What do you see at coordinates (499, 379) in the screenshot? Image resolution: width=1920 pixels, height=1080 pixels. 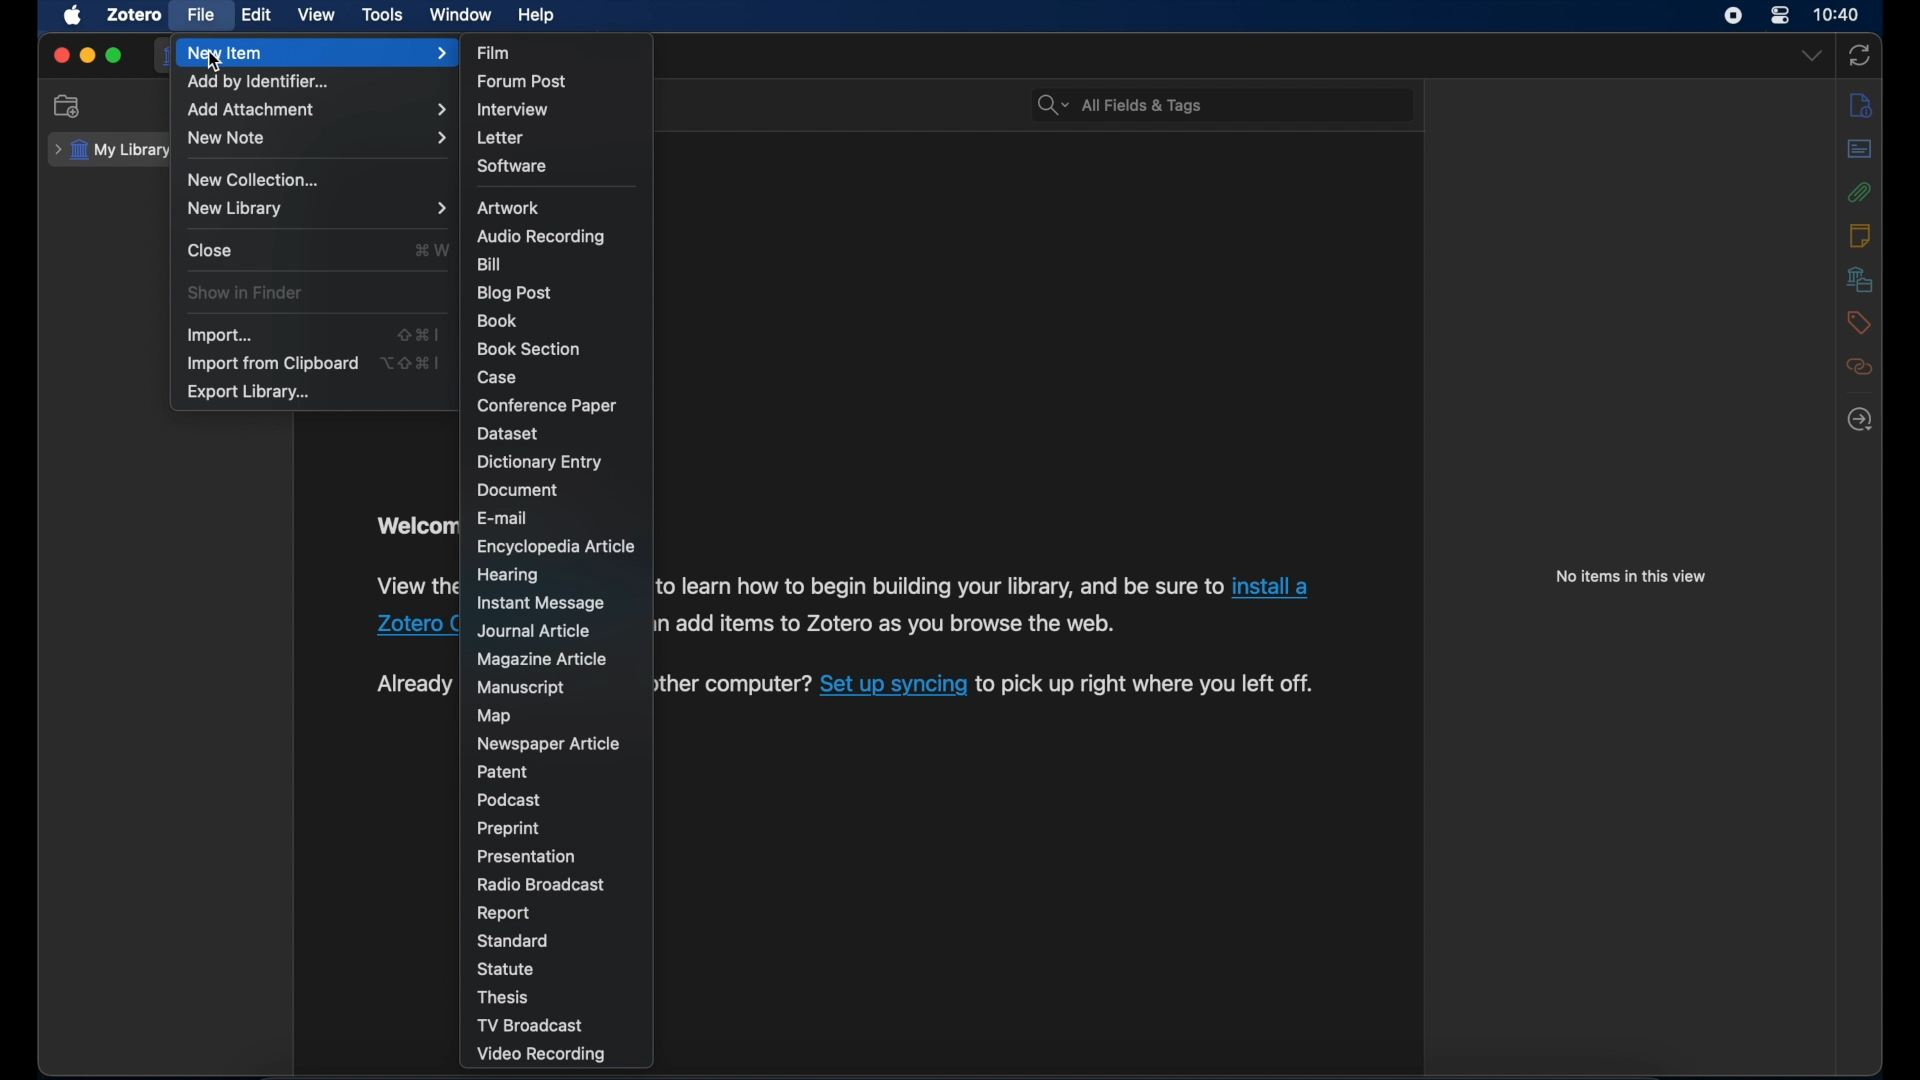 I see `case` at bounding box center [499, 379].